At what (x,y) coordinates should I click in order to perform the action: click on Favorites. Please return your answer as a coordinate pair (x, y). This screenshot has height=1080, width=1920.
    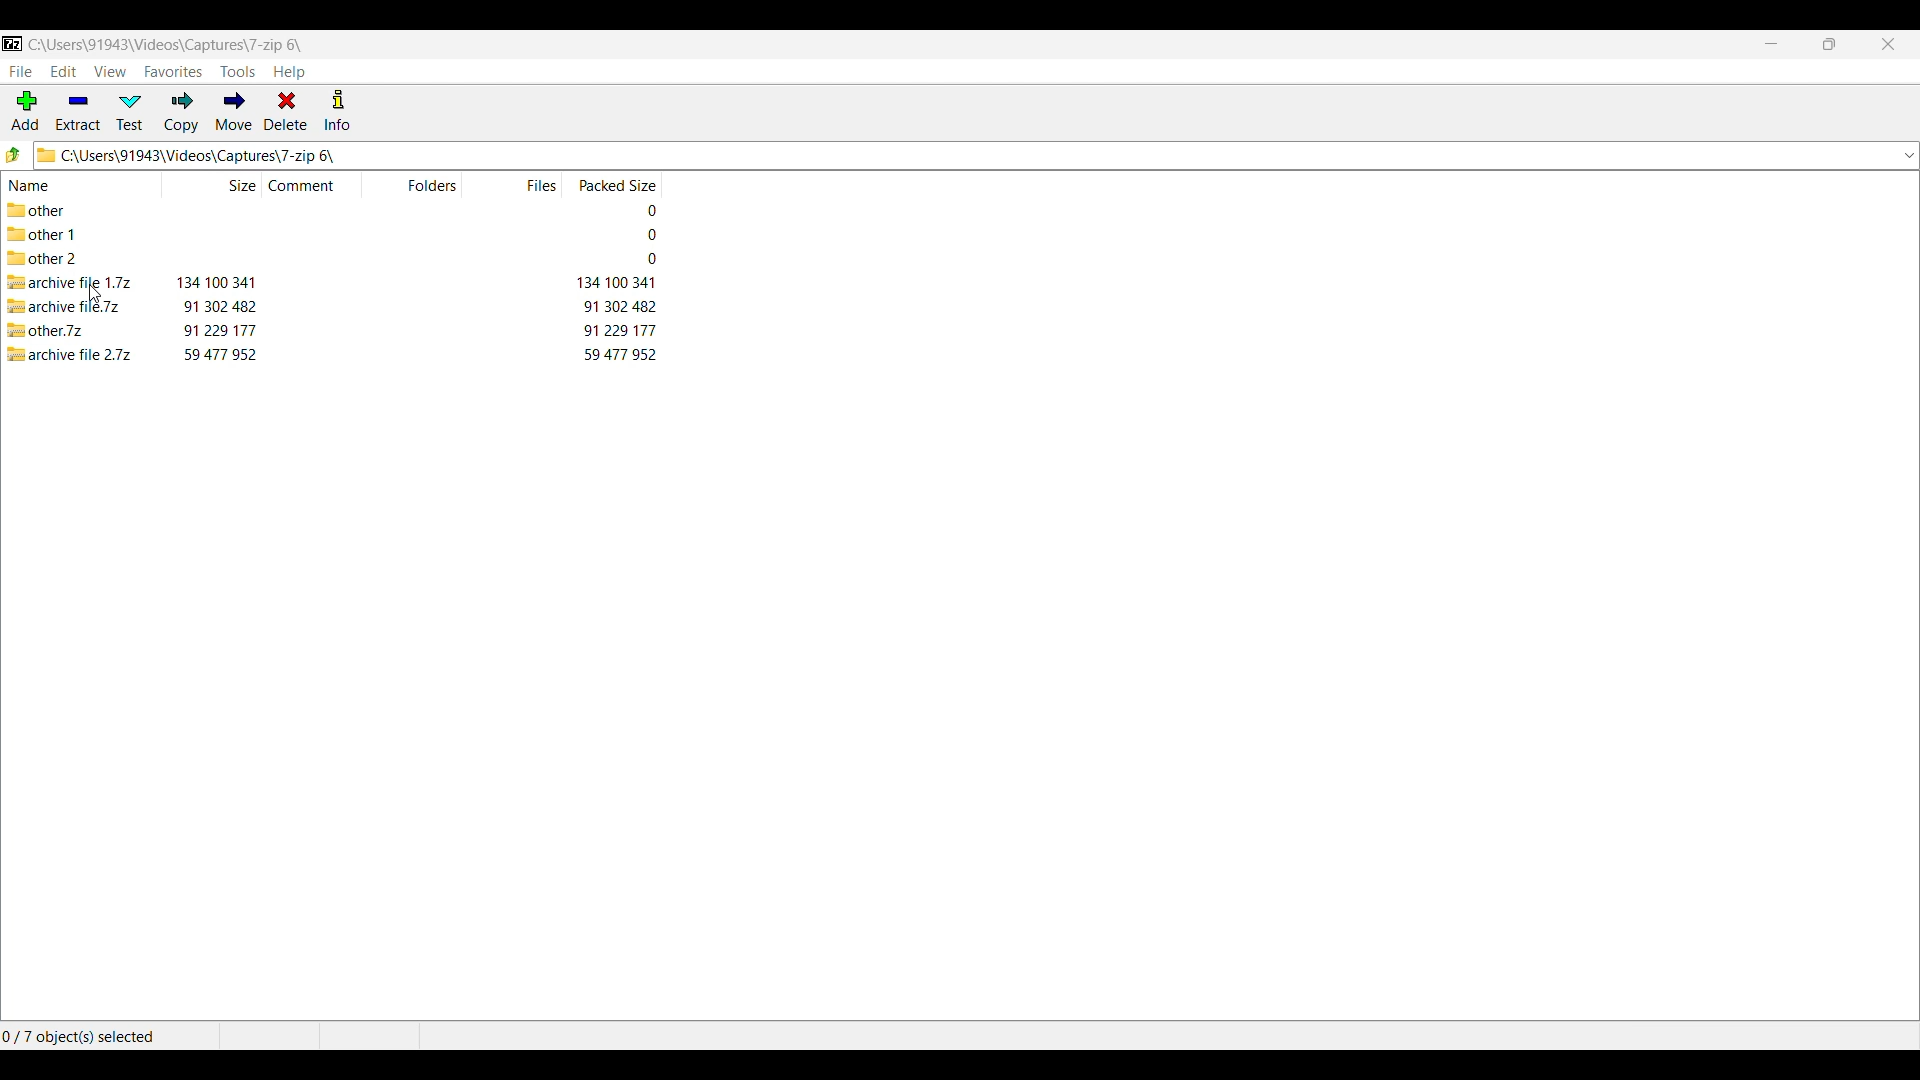
    Looking at the image, I should click on (173, 72).